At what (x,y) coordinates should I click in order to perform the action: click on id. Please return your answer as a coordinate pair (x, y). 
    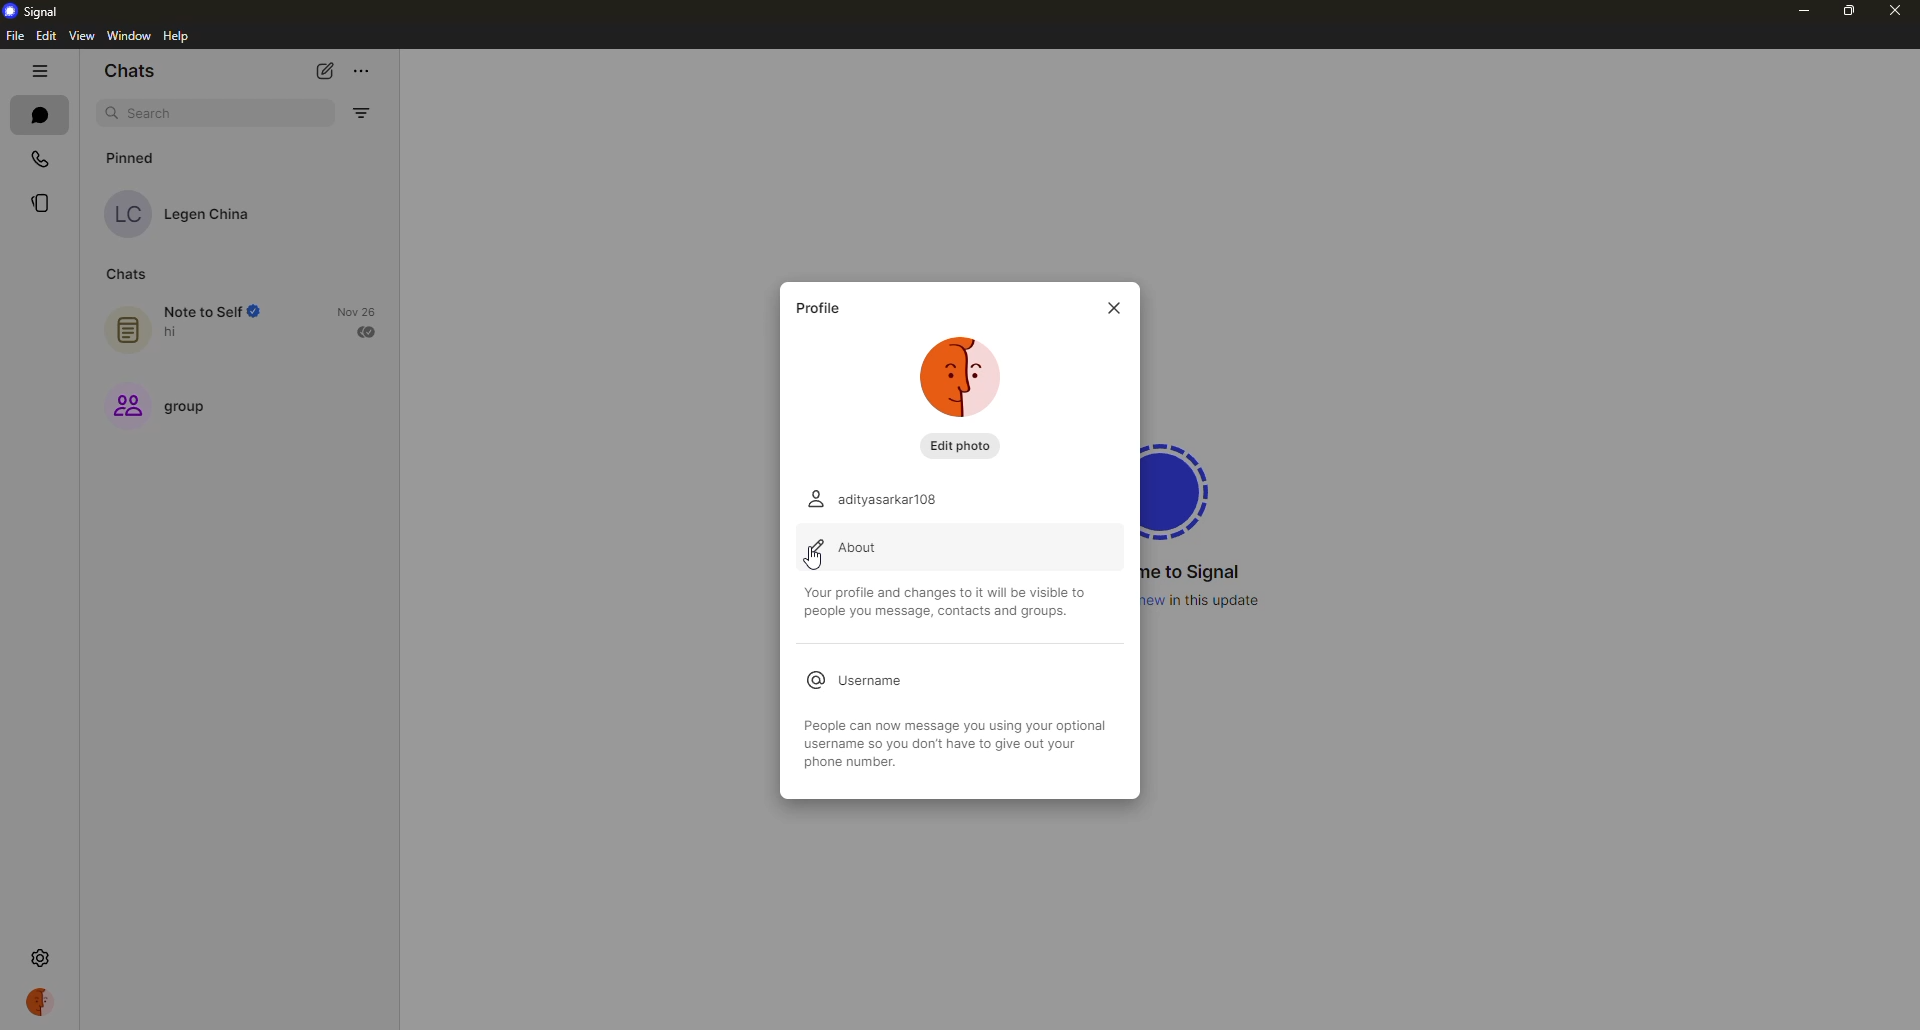
    Looking at the image, I should click on (879, 498).